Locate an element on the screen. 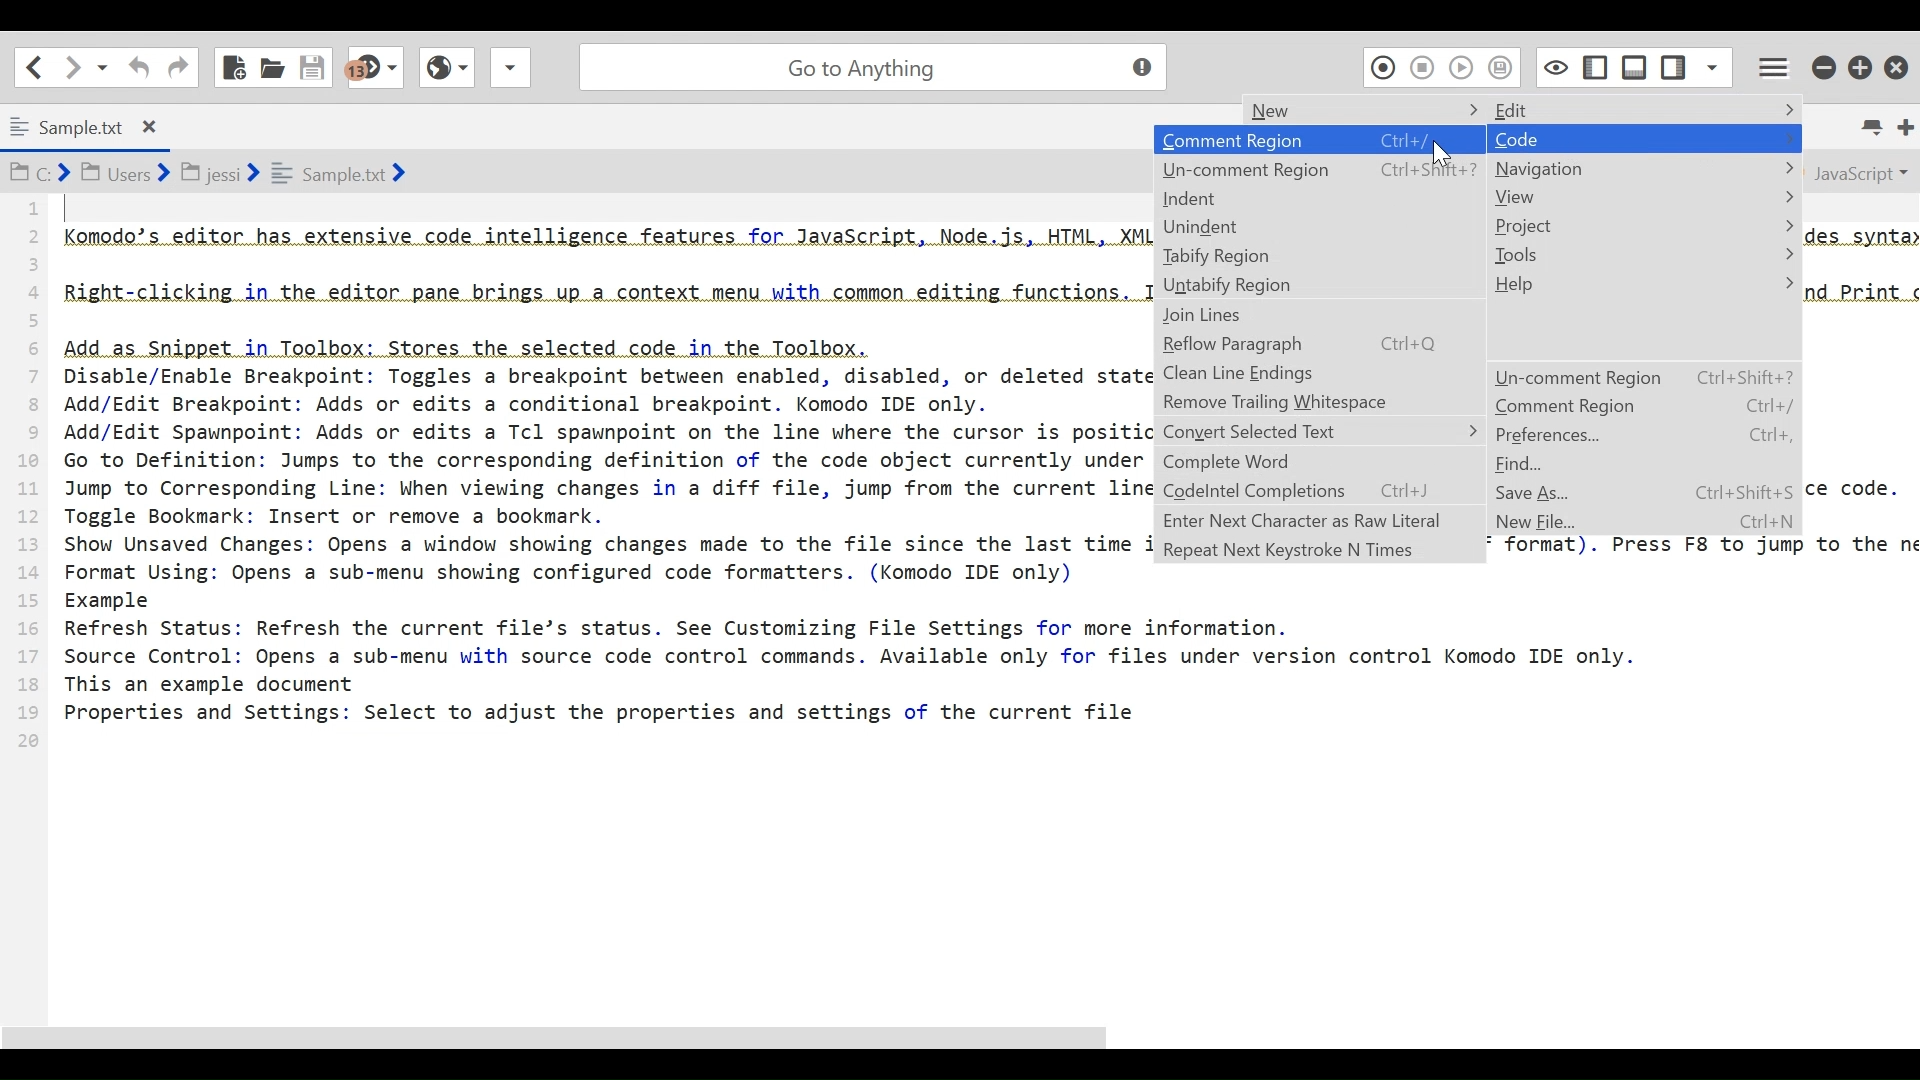 This screenshot has height=1080, width=1920. Preferences is located at coordinates (1642, 436).